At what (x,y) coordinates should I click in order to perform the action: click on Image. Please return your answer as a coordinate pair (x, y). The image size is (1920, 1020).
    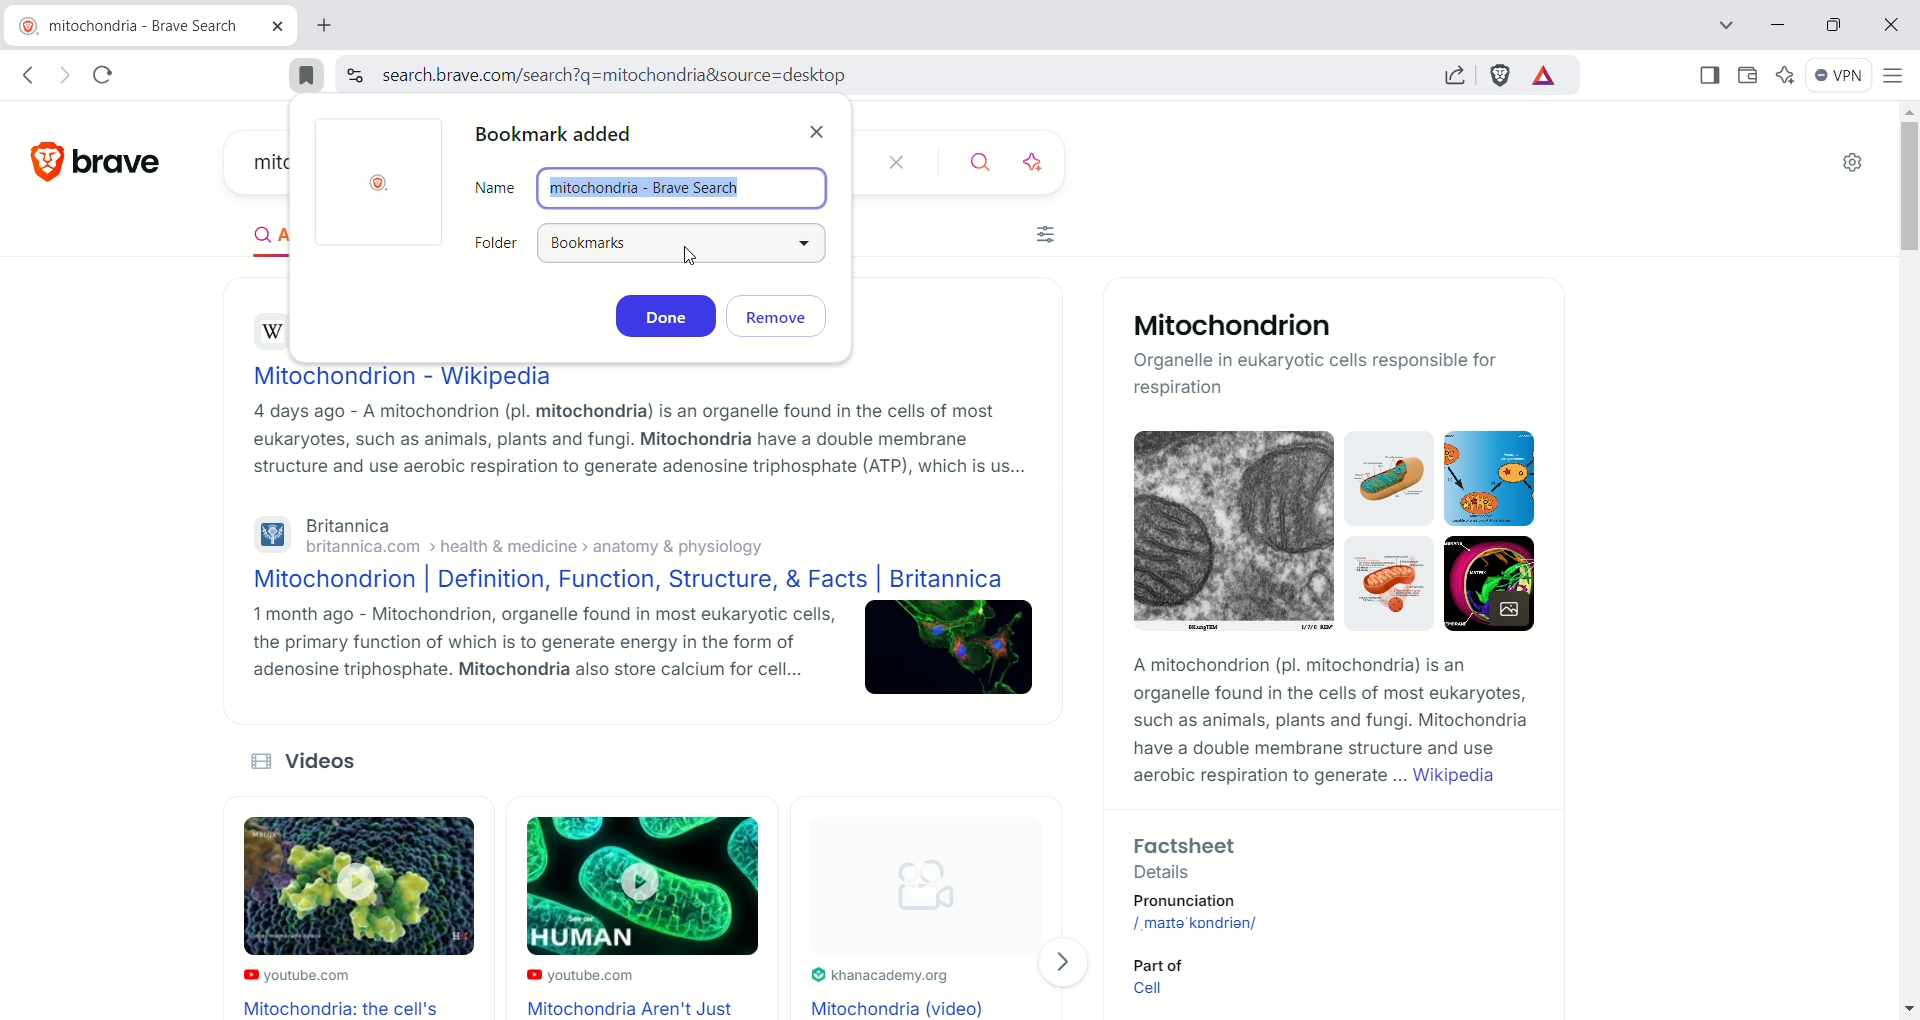
    Looking at the image, I should click on (950, 652).